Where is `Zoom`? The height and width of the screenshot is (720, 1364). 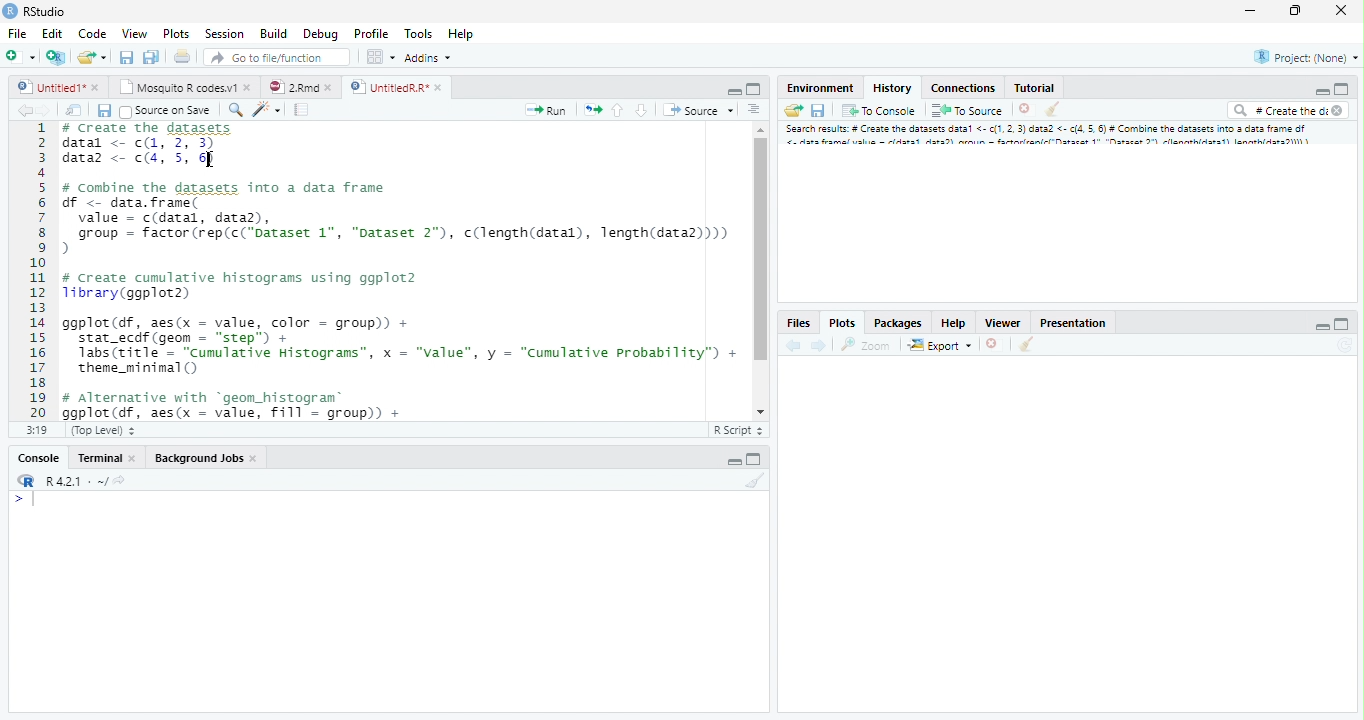 Zoom is located at coordinates (235, 112).